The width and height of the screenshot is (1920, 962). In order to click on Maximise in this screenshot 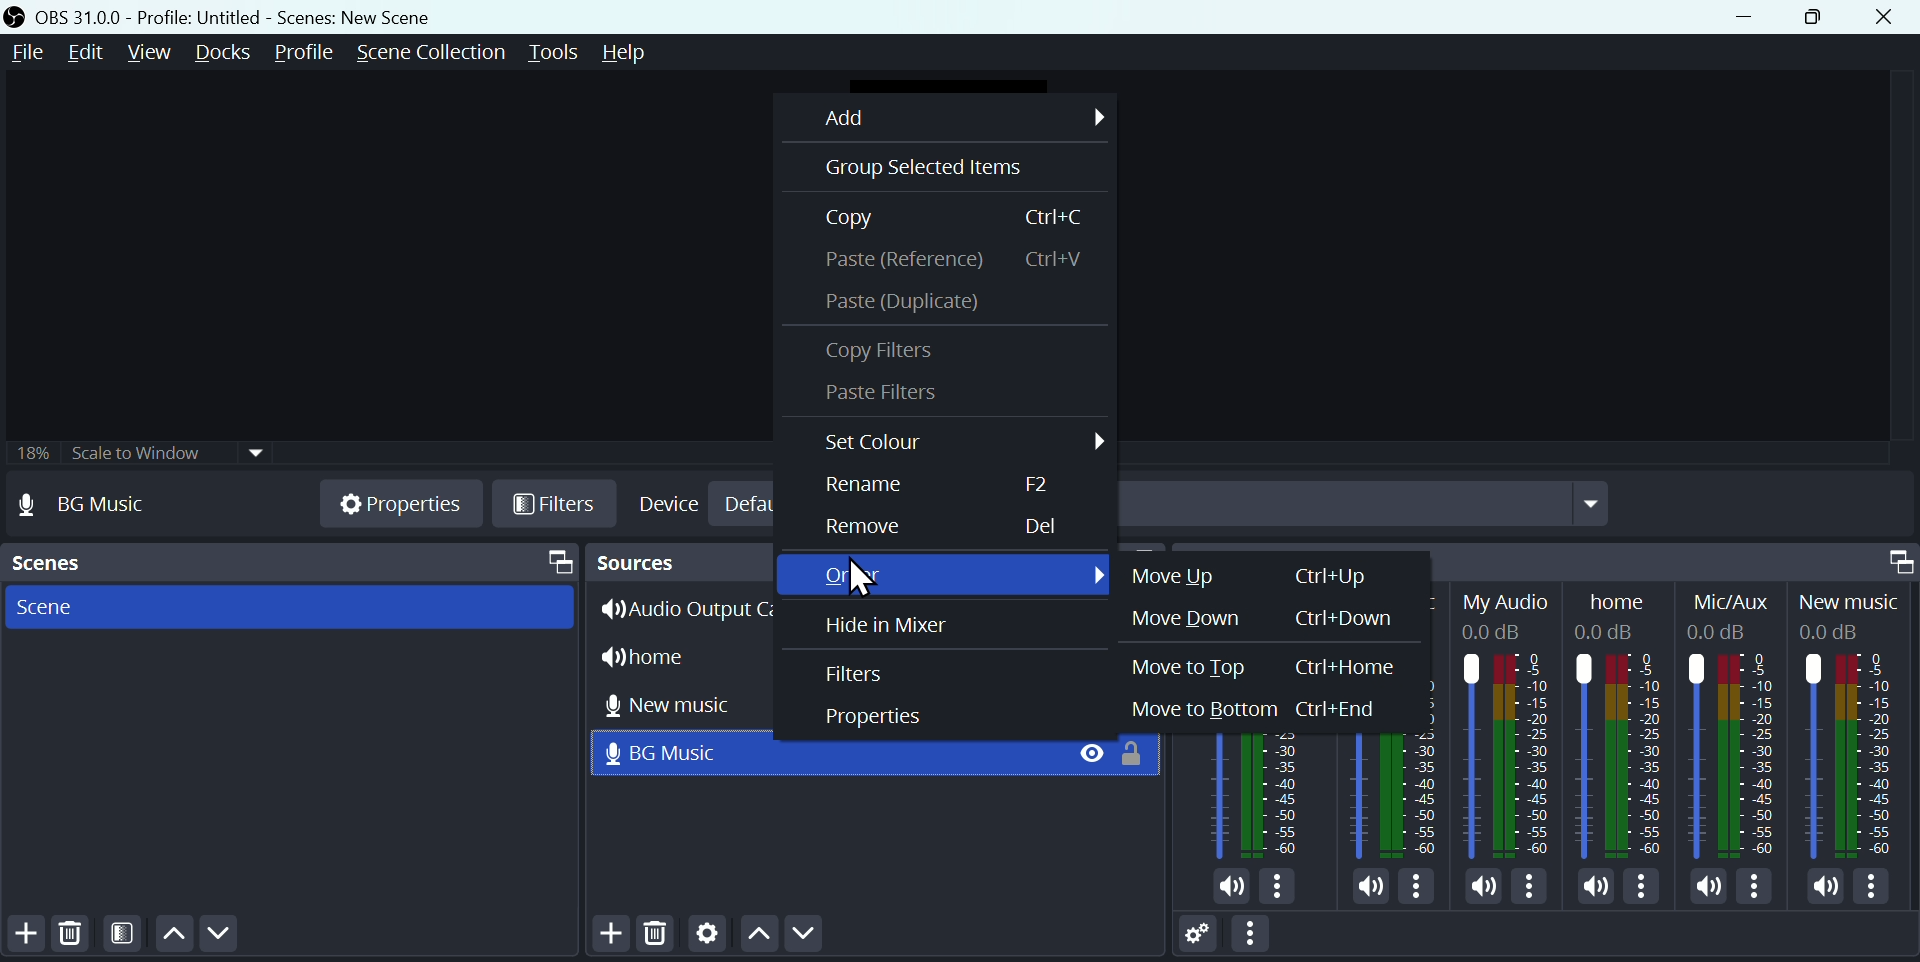, I will do `click(1814, 15)`.